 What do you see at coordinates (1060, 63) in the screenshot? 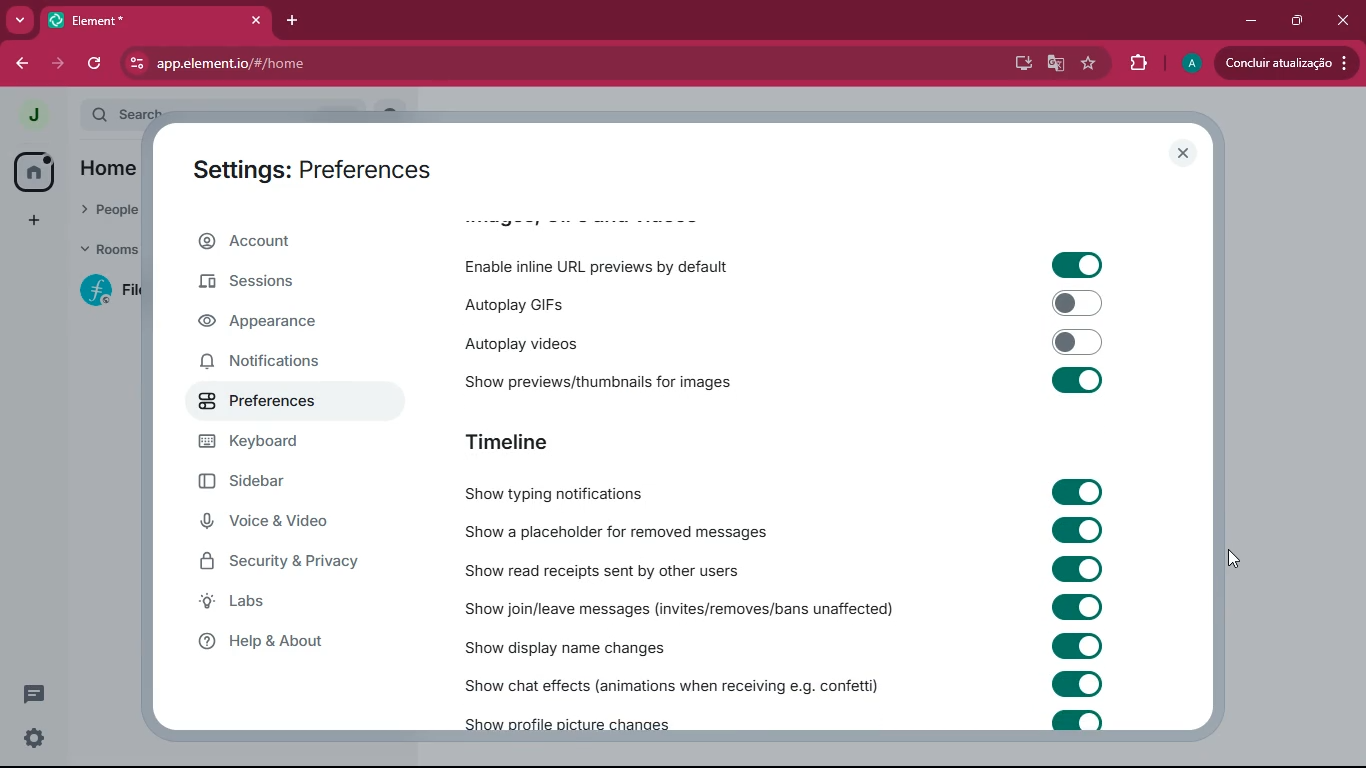
I see `google translate` at bounding box center [1060, 63].